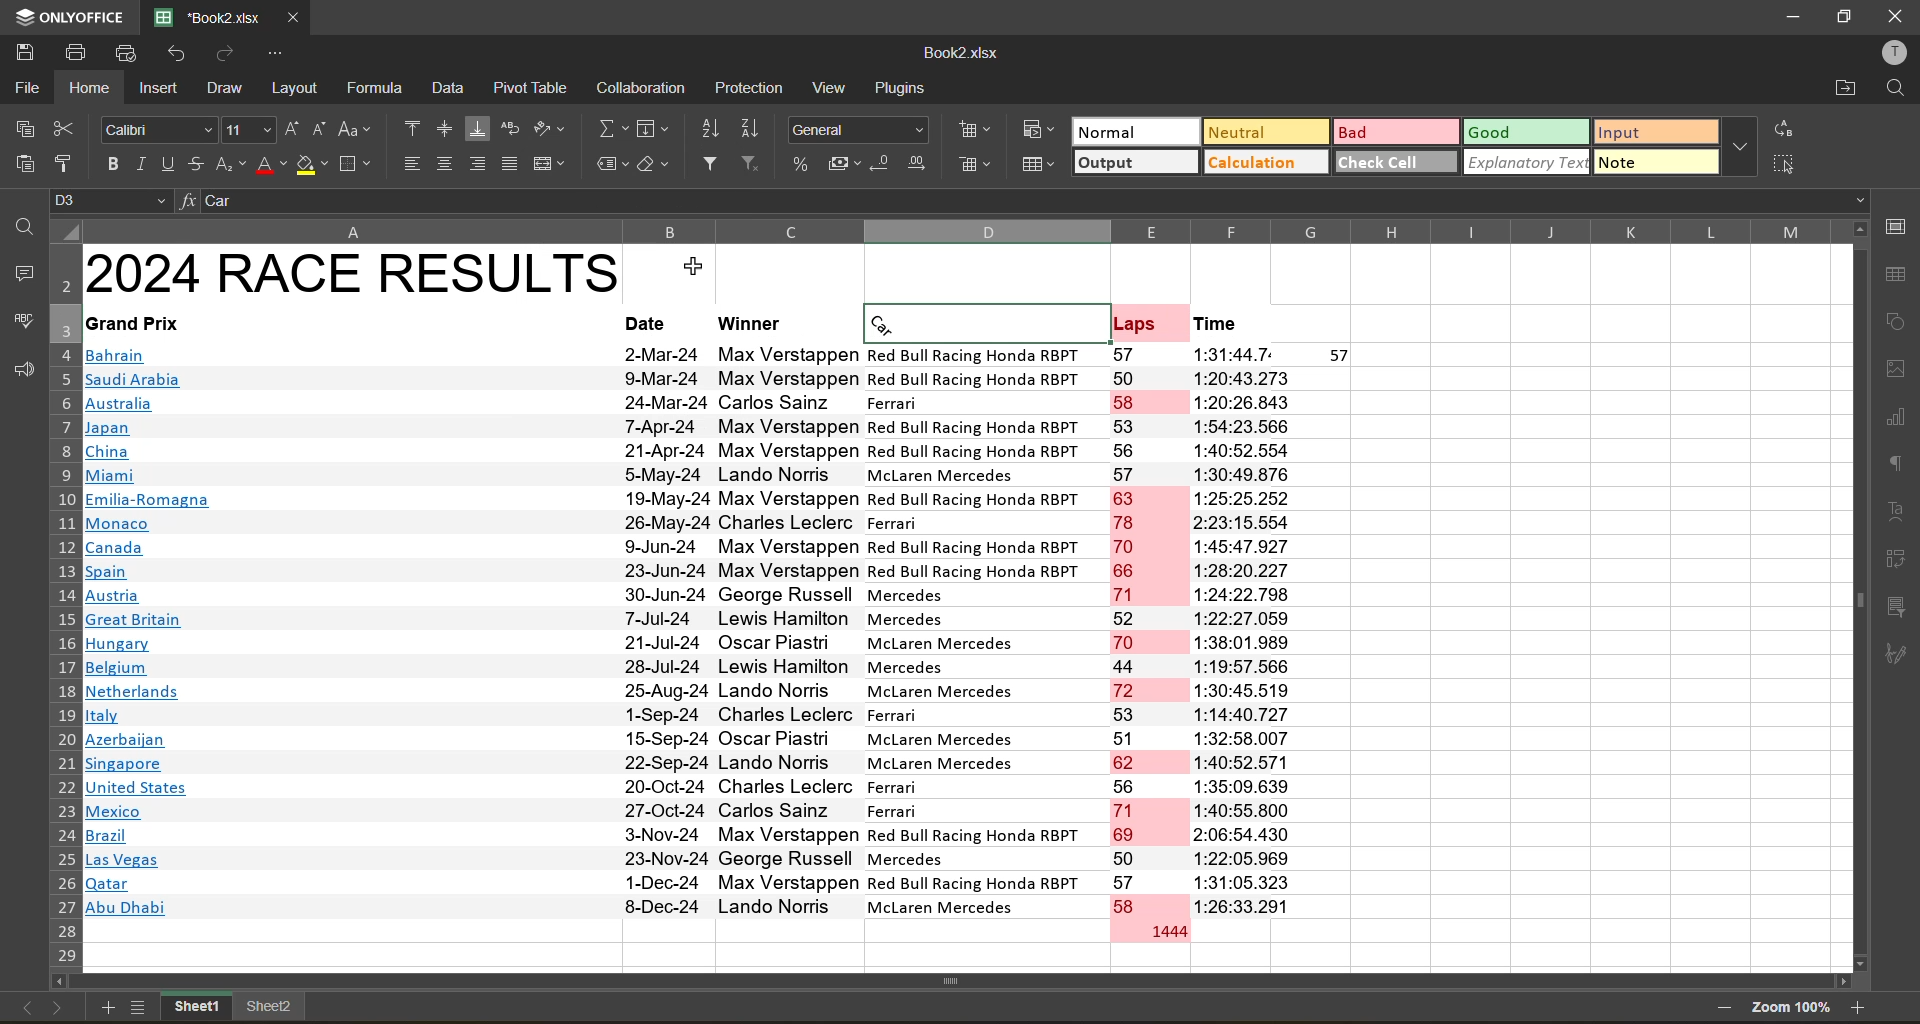 The image size is (1920, 1024). Describe the element at coordinates (958, 230) in the screenshot. I see `column names` at that location.